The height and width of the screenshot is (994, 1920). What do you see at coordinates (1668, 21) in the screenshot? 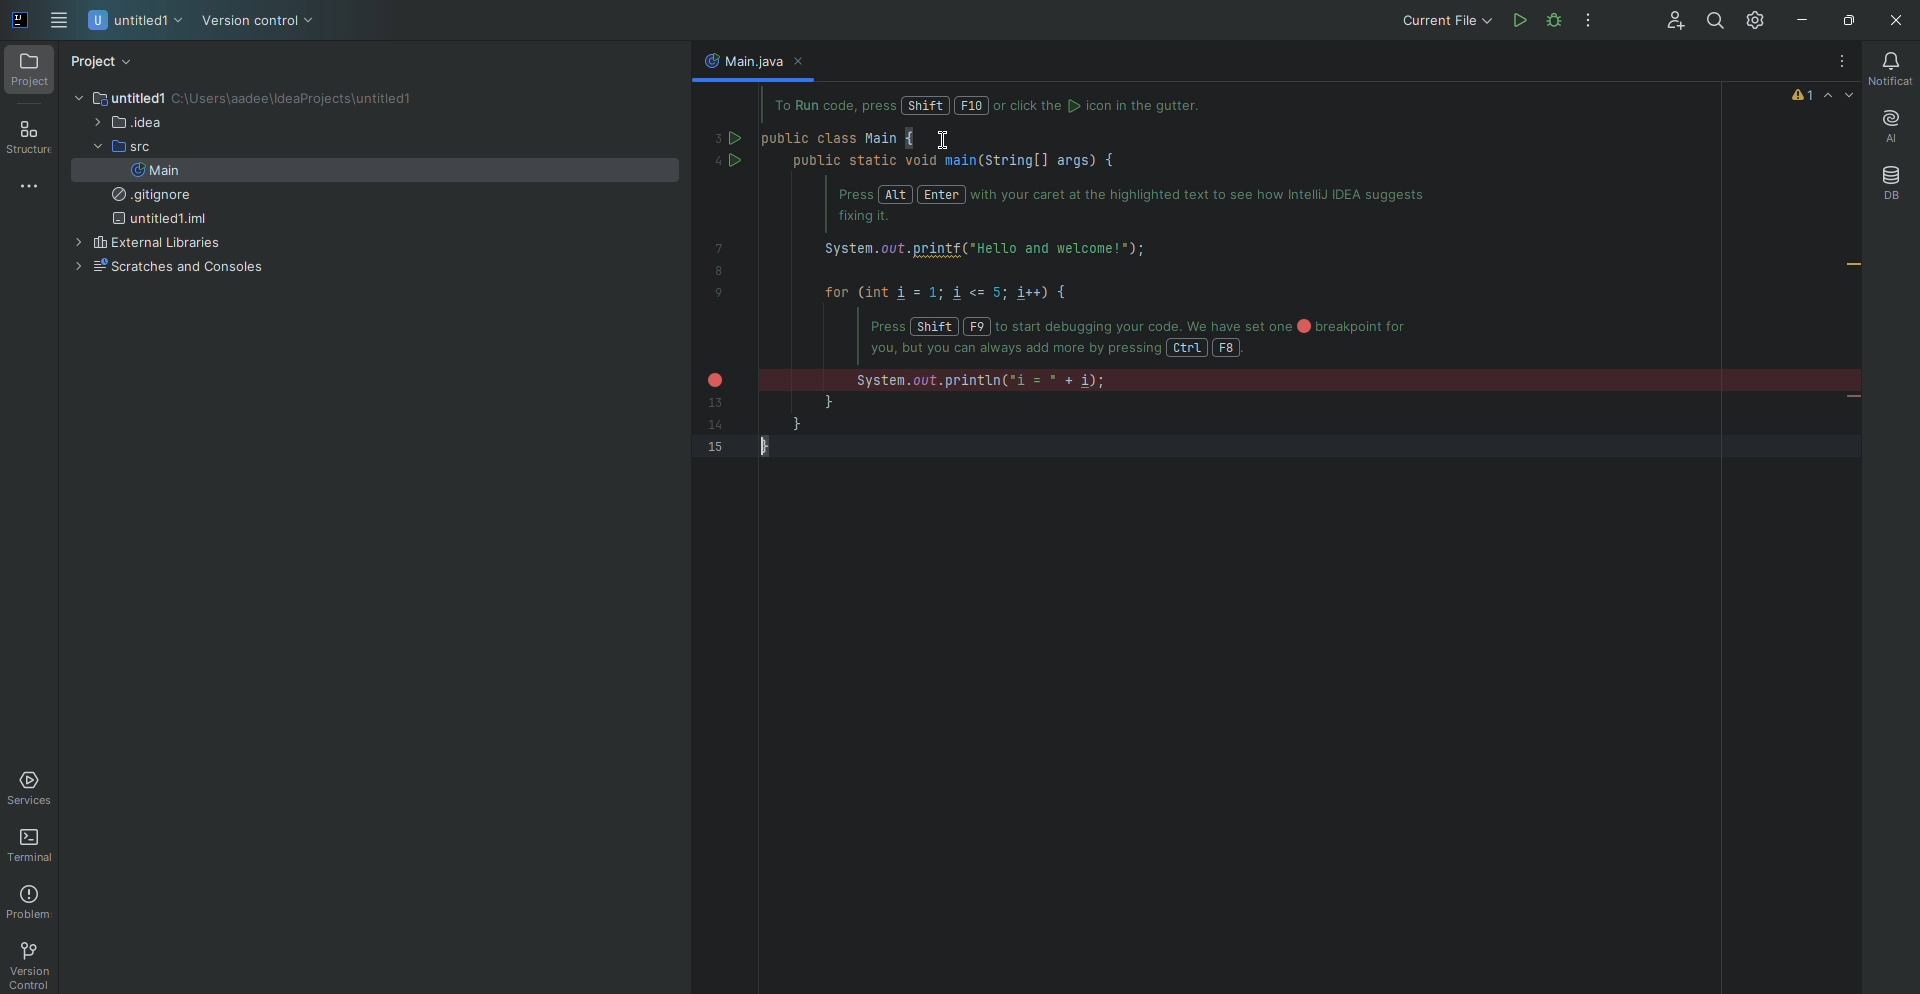
I see `Code With Me` at bounding box center [1668, 21].